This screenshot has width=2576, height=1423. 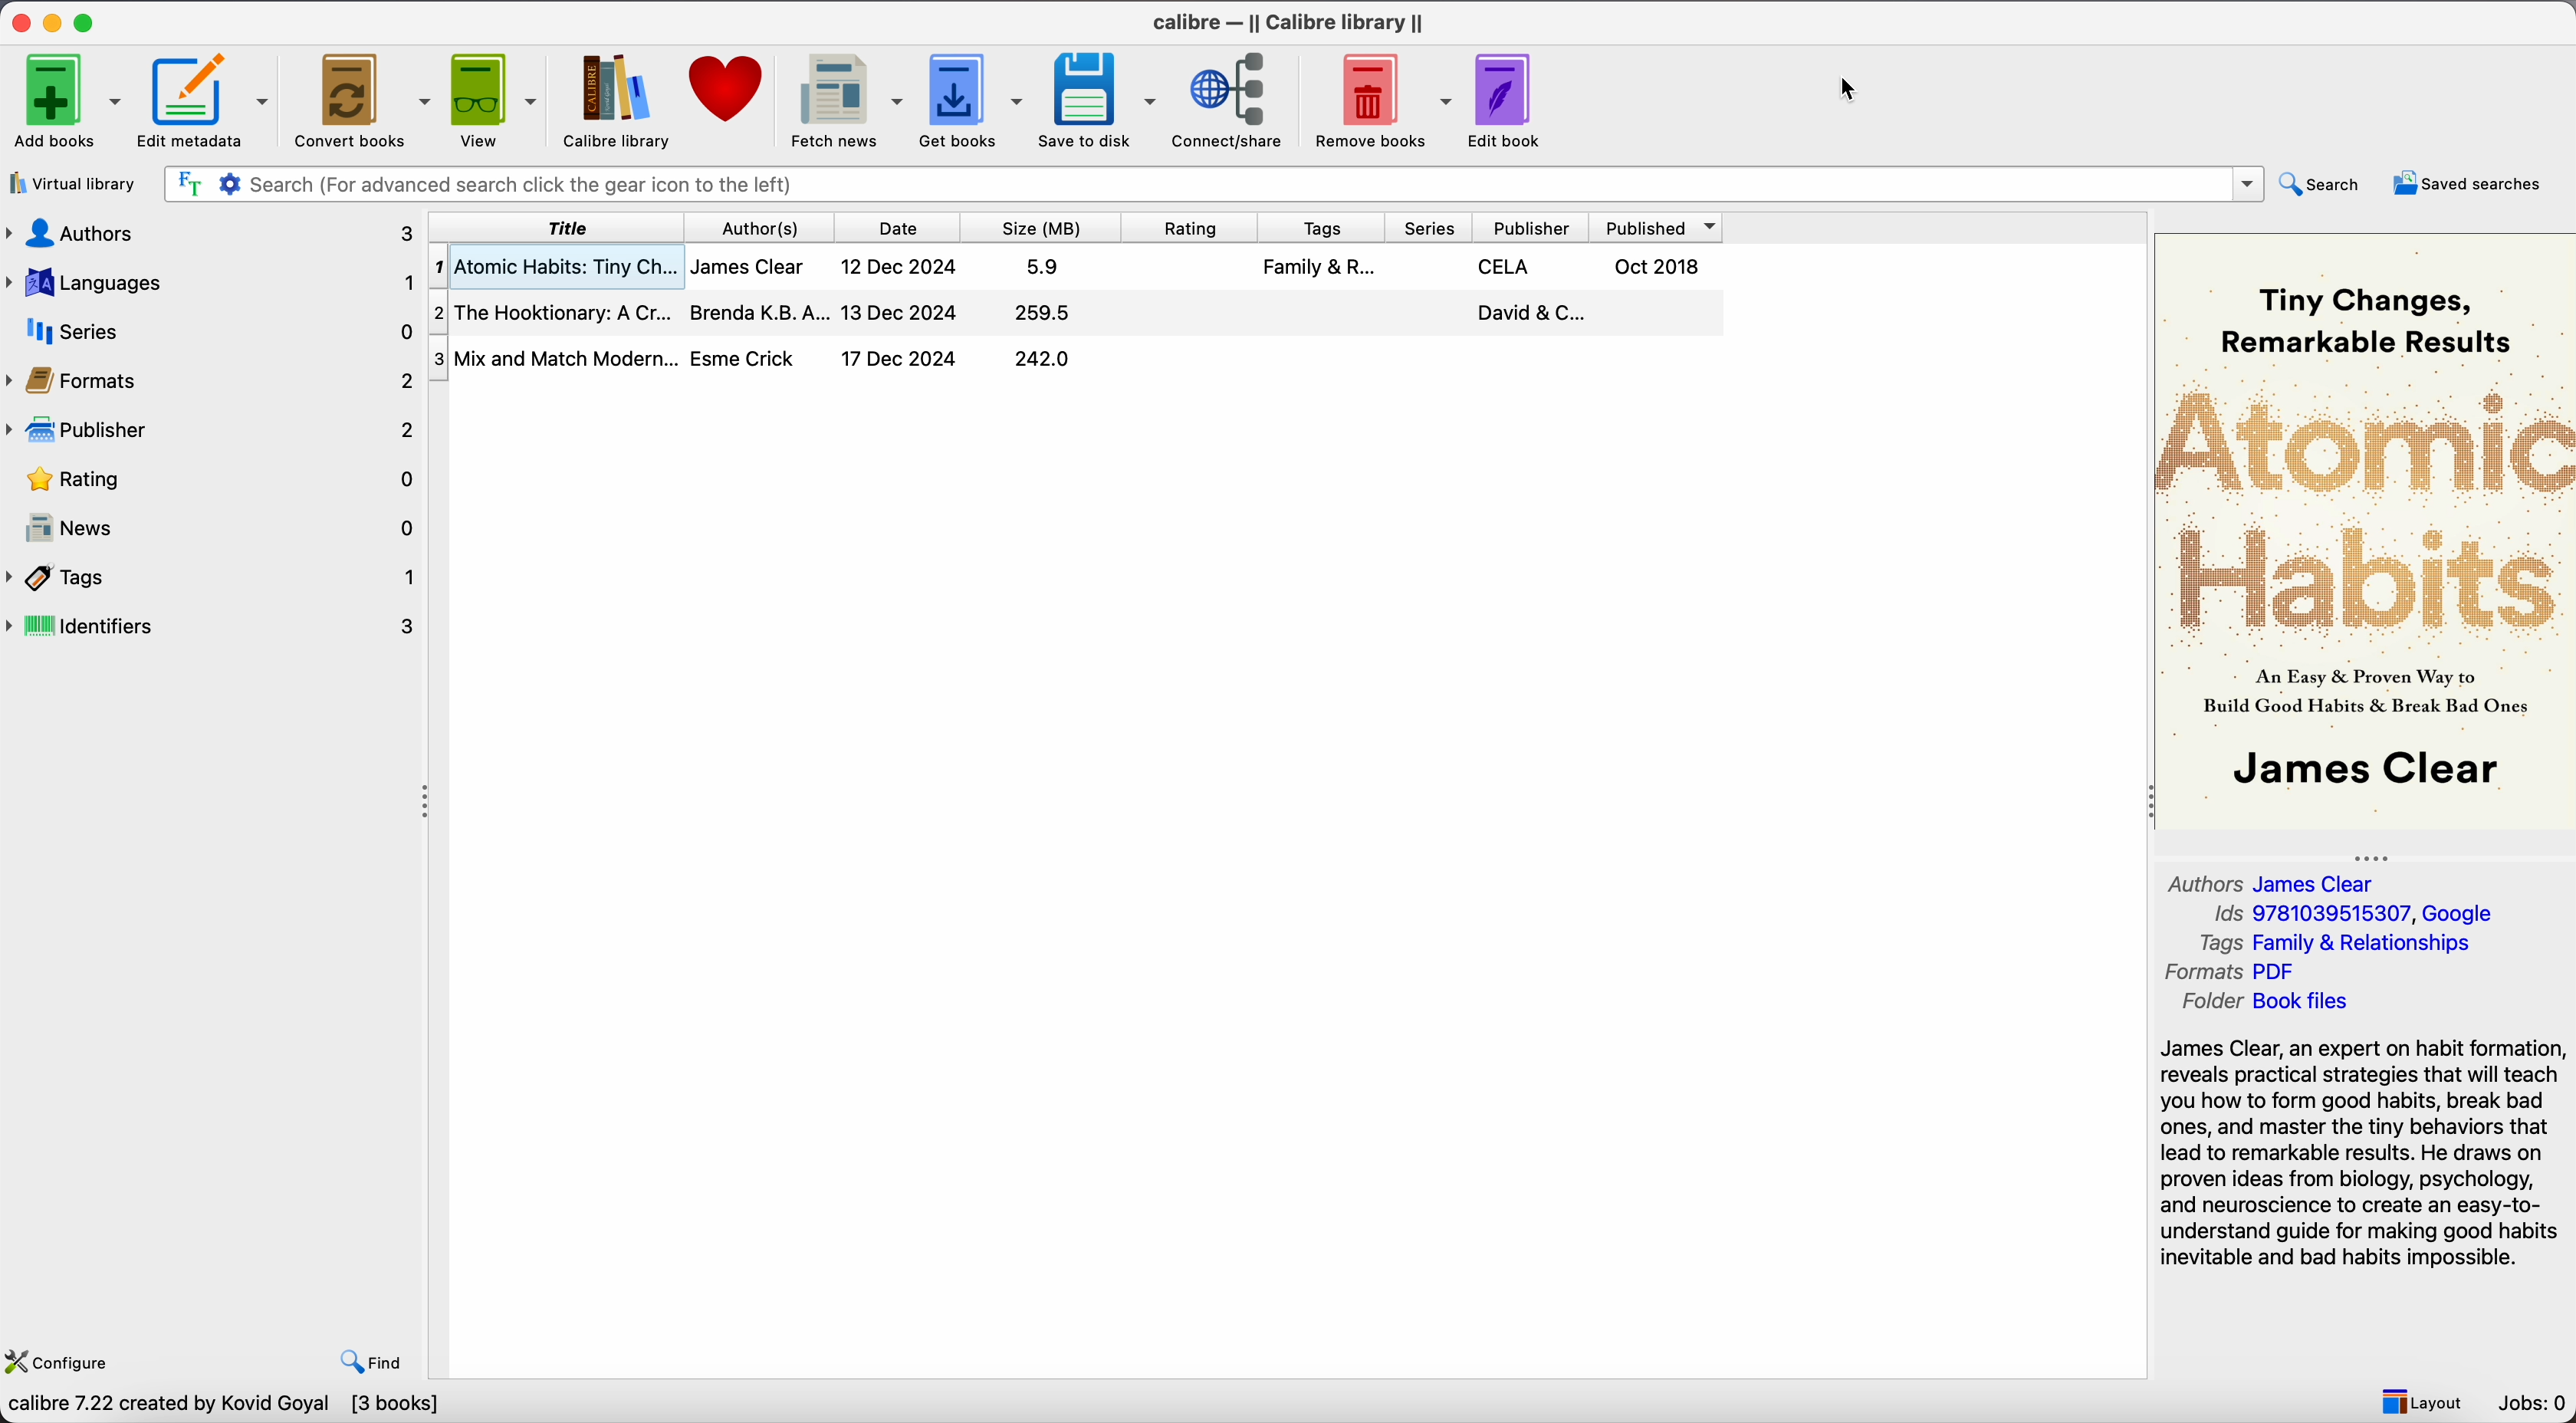 I want to click on get books, so click(x=971, y=101).